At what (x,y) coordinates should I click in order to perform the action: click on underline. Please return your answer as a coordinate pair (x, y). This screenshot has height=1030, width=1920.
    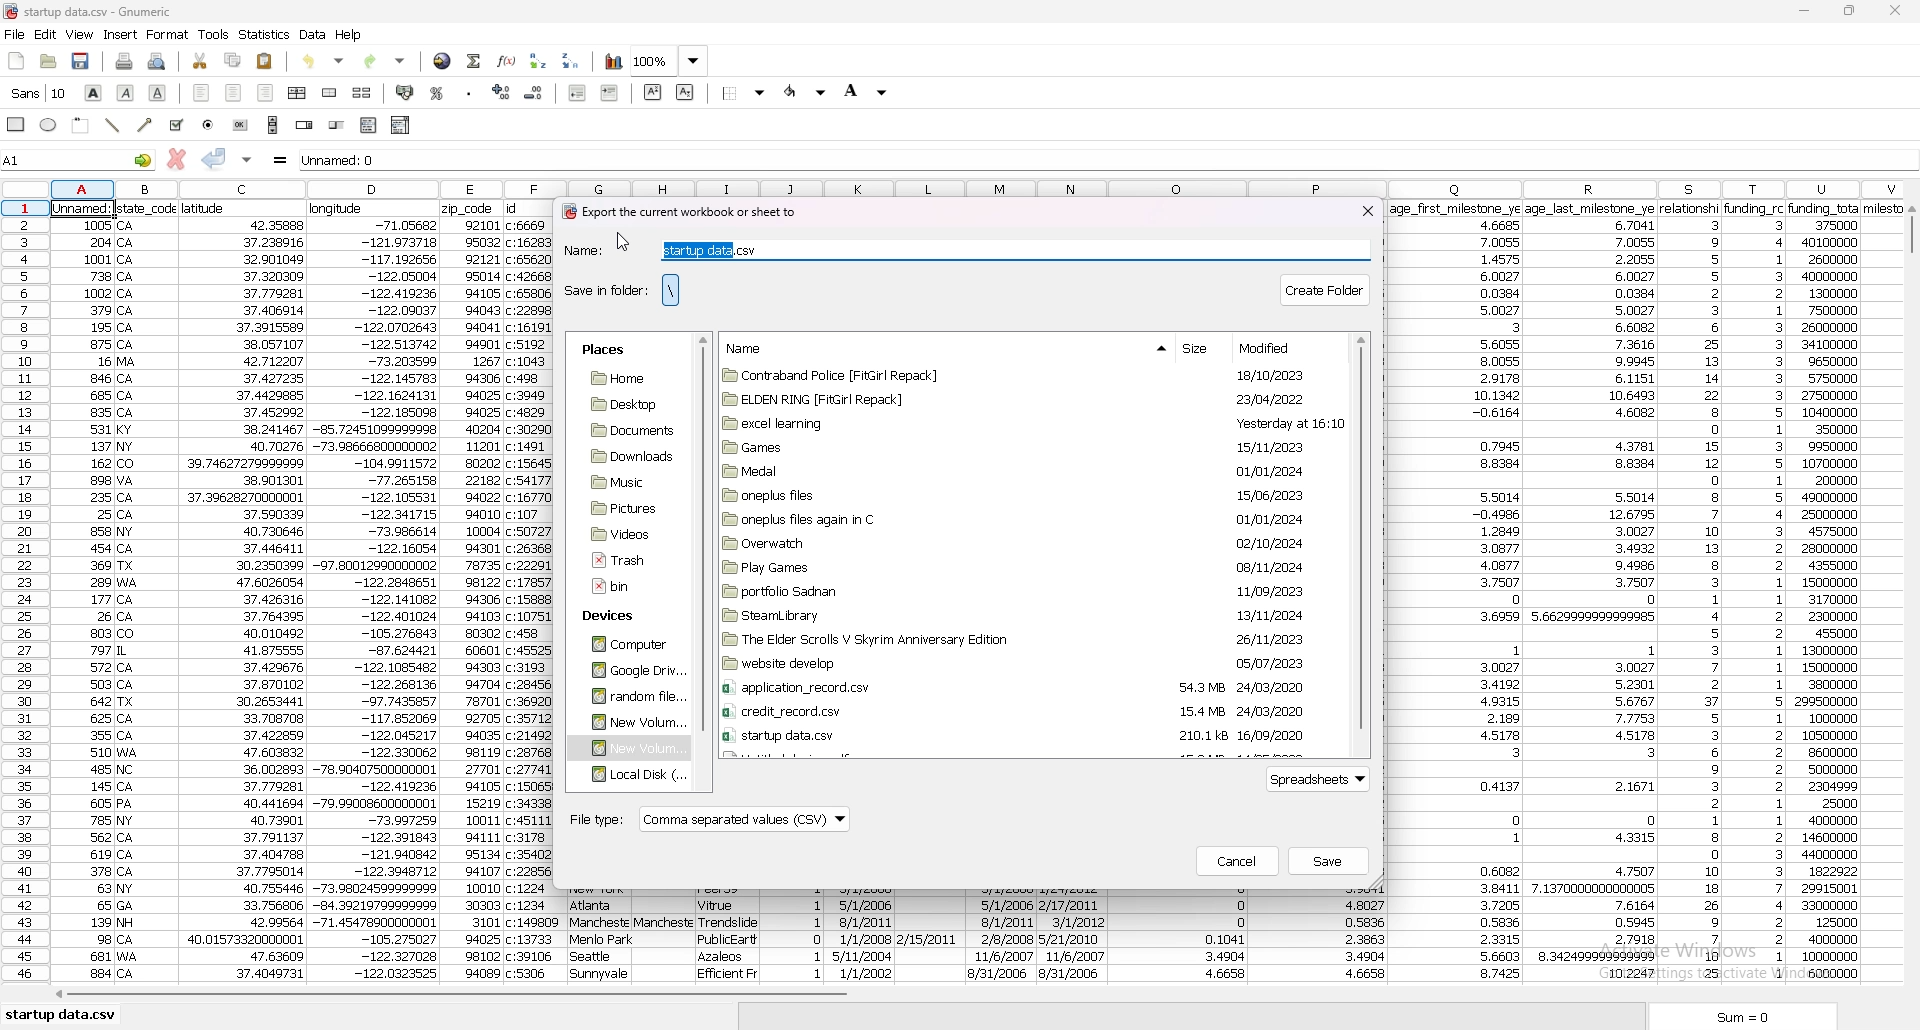
    Looking at the image, I should click on (159, 93).